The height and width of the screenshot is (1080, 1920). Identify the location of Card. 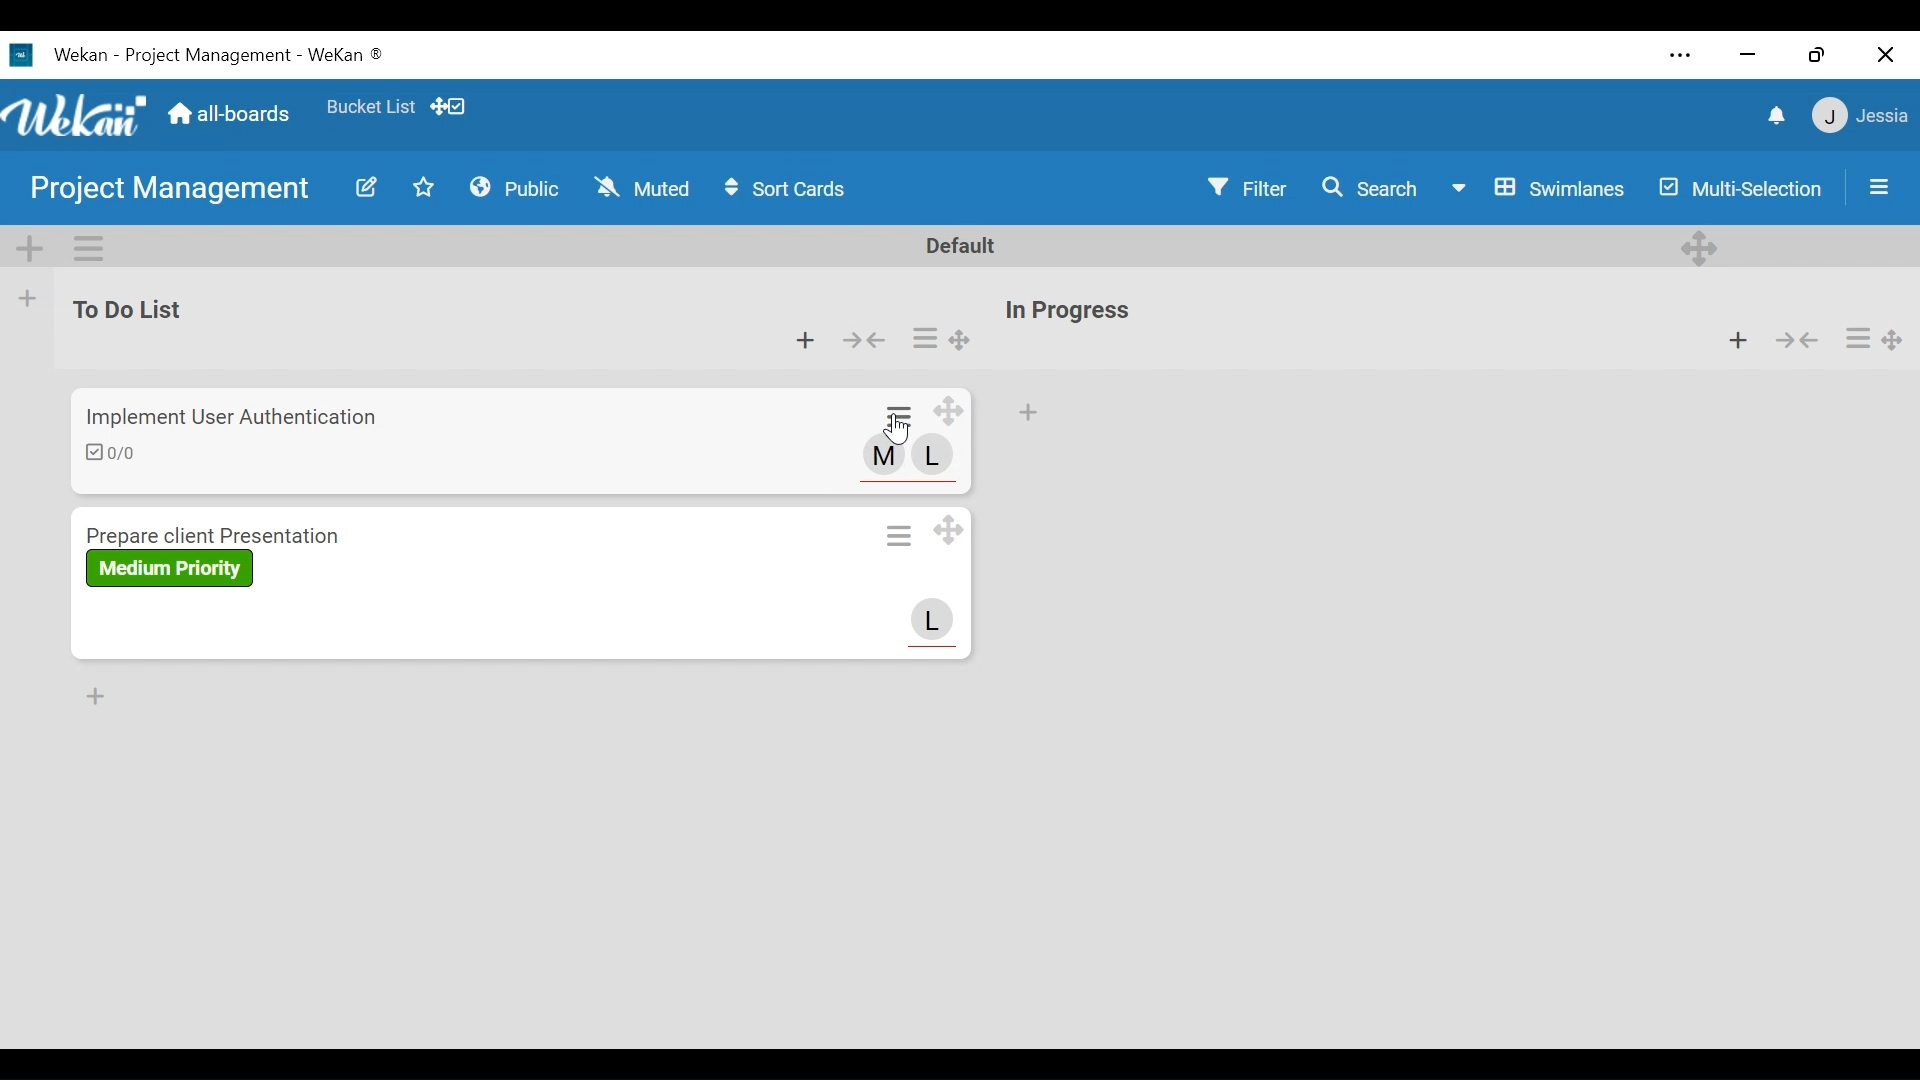
(895, 430).